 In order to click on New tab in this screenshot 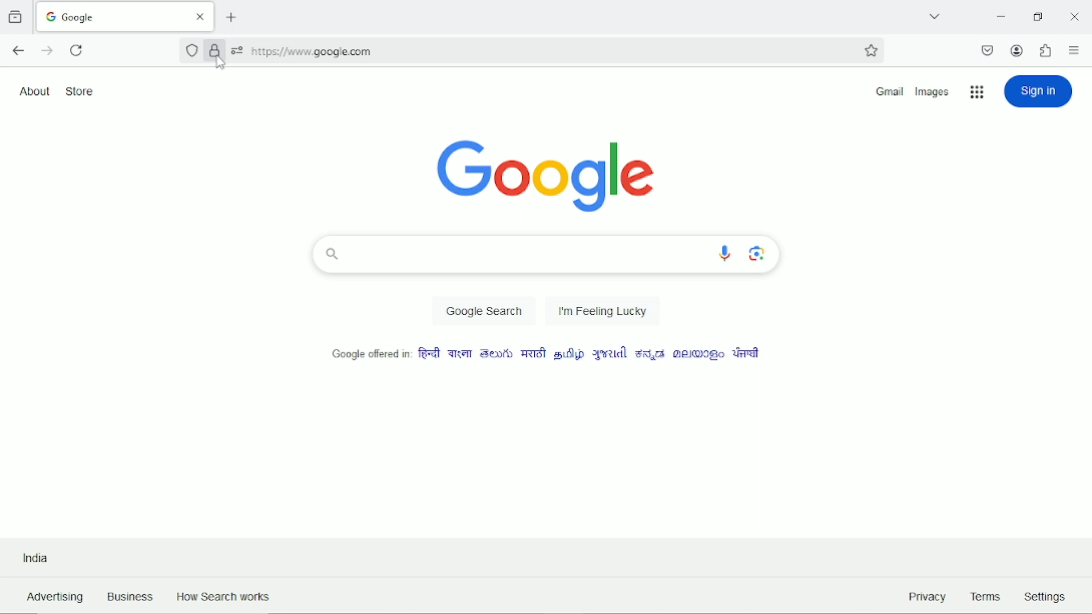, I will do `click(231, 19)`.